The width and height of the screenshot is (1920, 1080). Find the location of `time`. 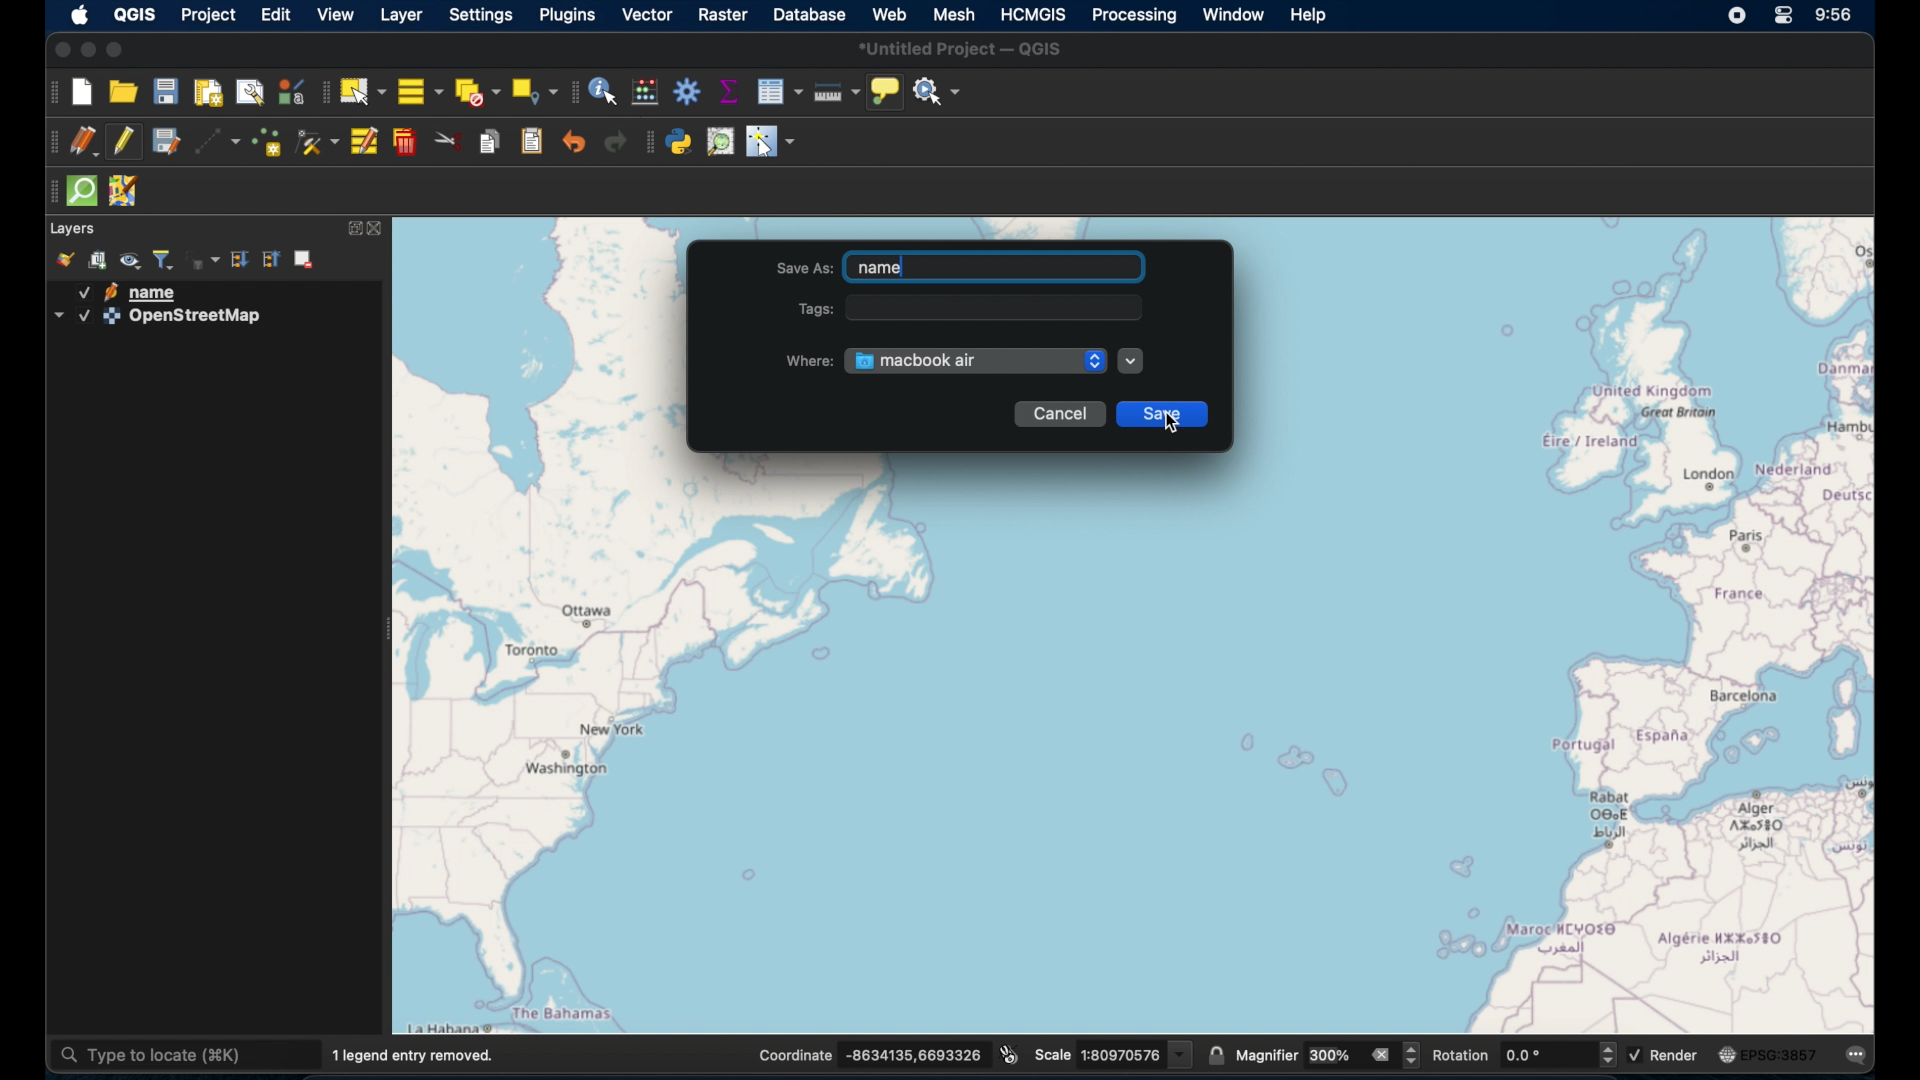

time is located at coordinates (1837, 17).